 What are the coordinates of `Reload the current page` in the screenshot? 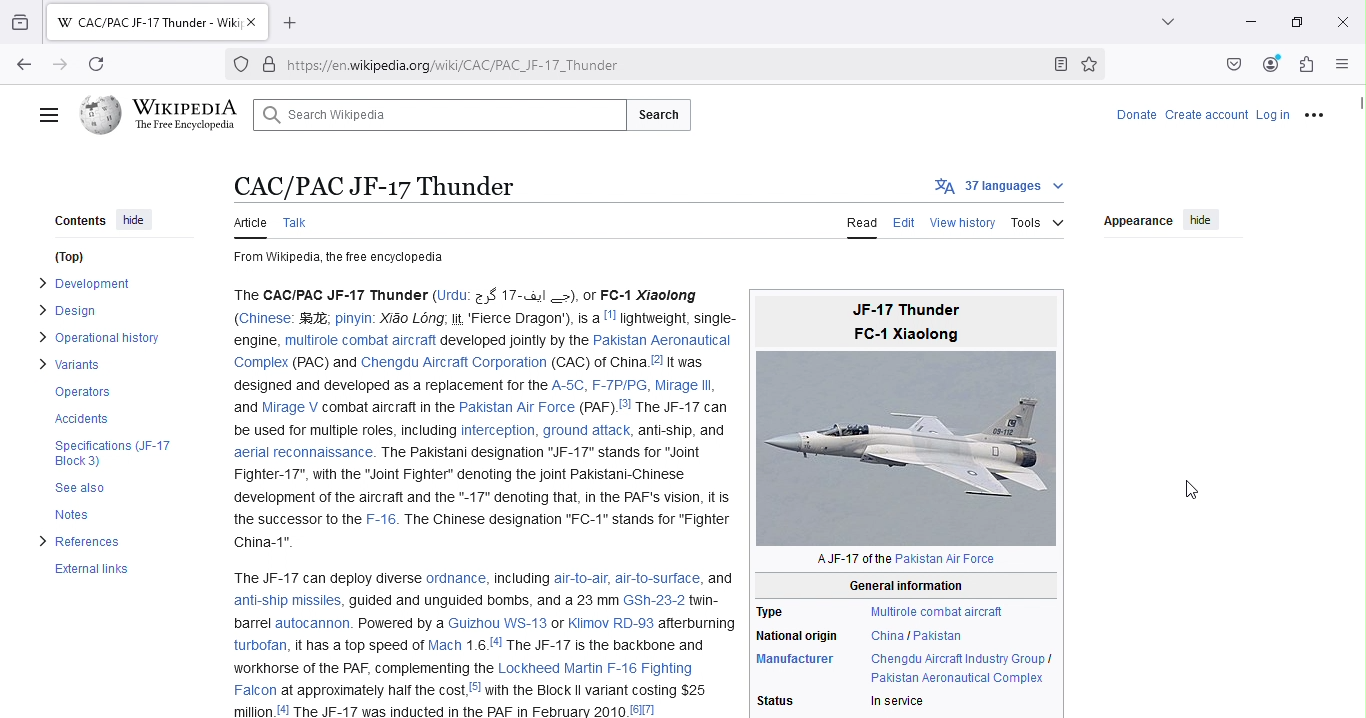 It's located at (101, 65).